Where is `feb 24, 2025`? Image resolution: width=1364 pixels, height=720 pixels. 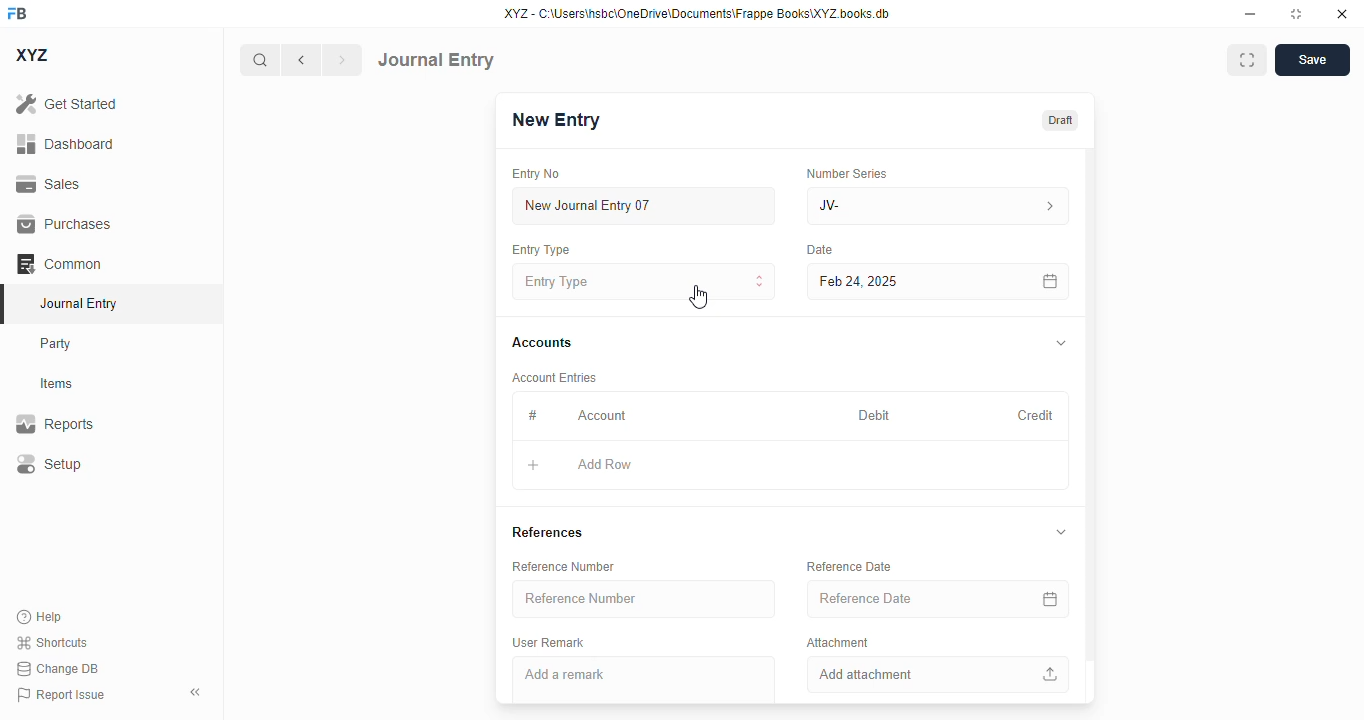 feb 24, 2025 is located at coordinates (895, 282).